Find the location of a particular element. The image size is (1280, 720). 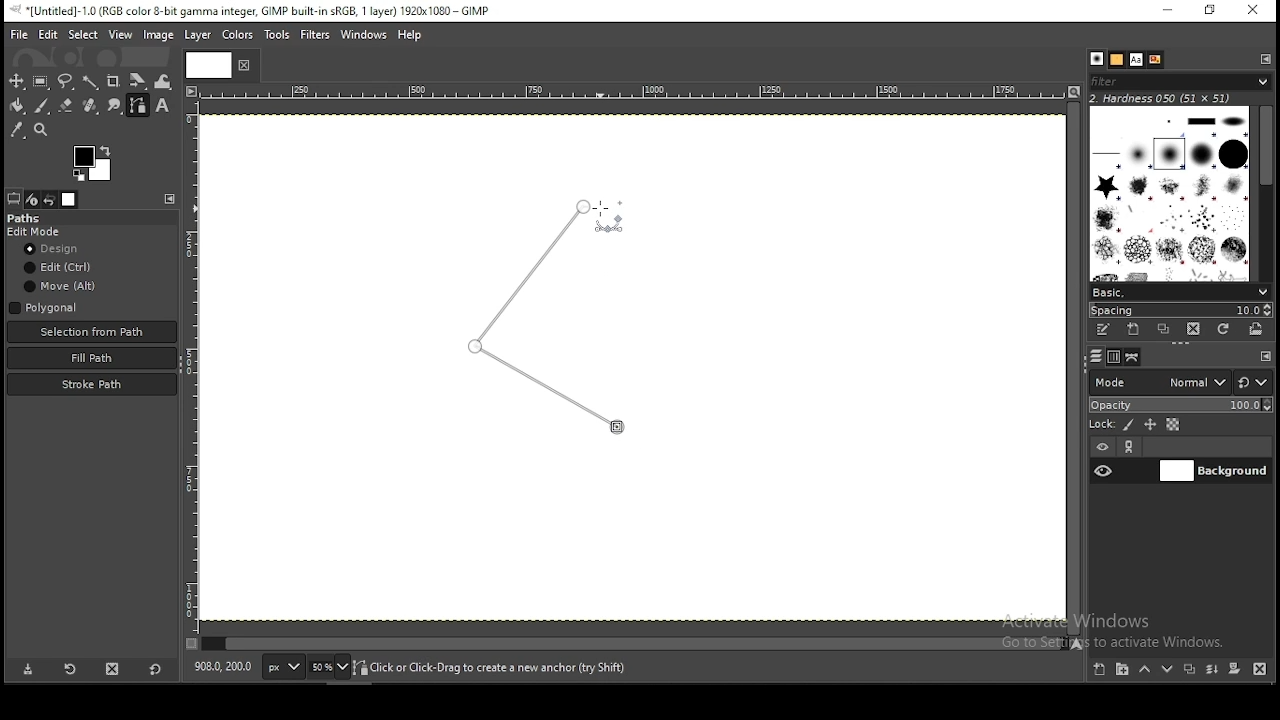

edit this brush is located at coordinates (1102, 329).